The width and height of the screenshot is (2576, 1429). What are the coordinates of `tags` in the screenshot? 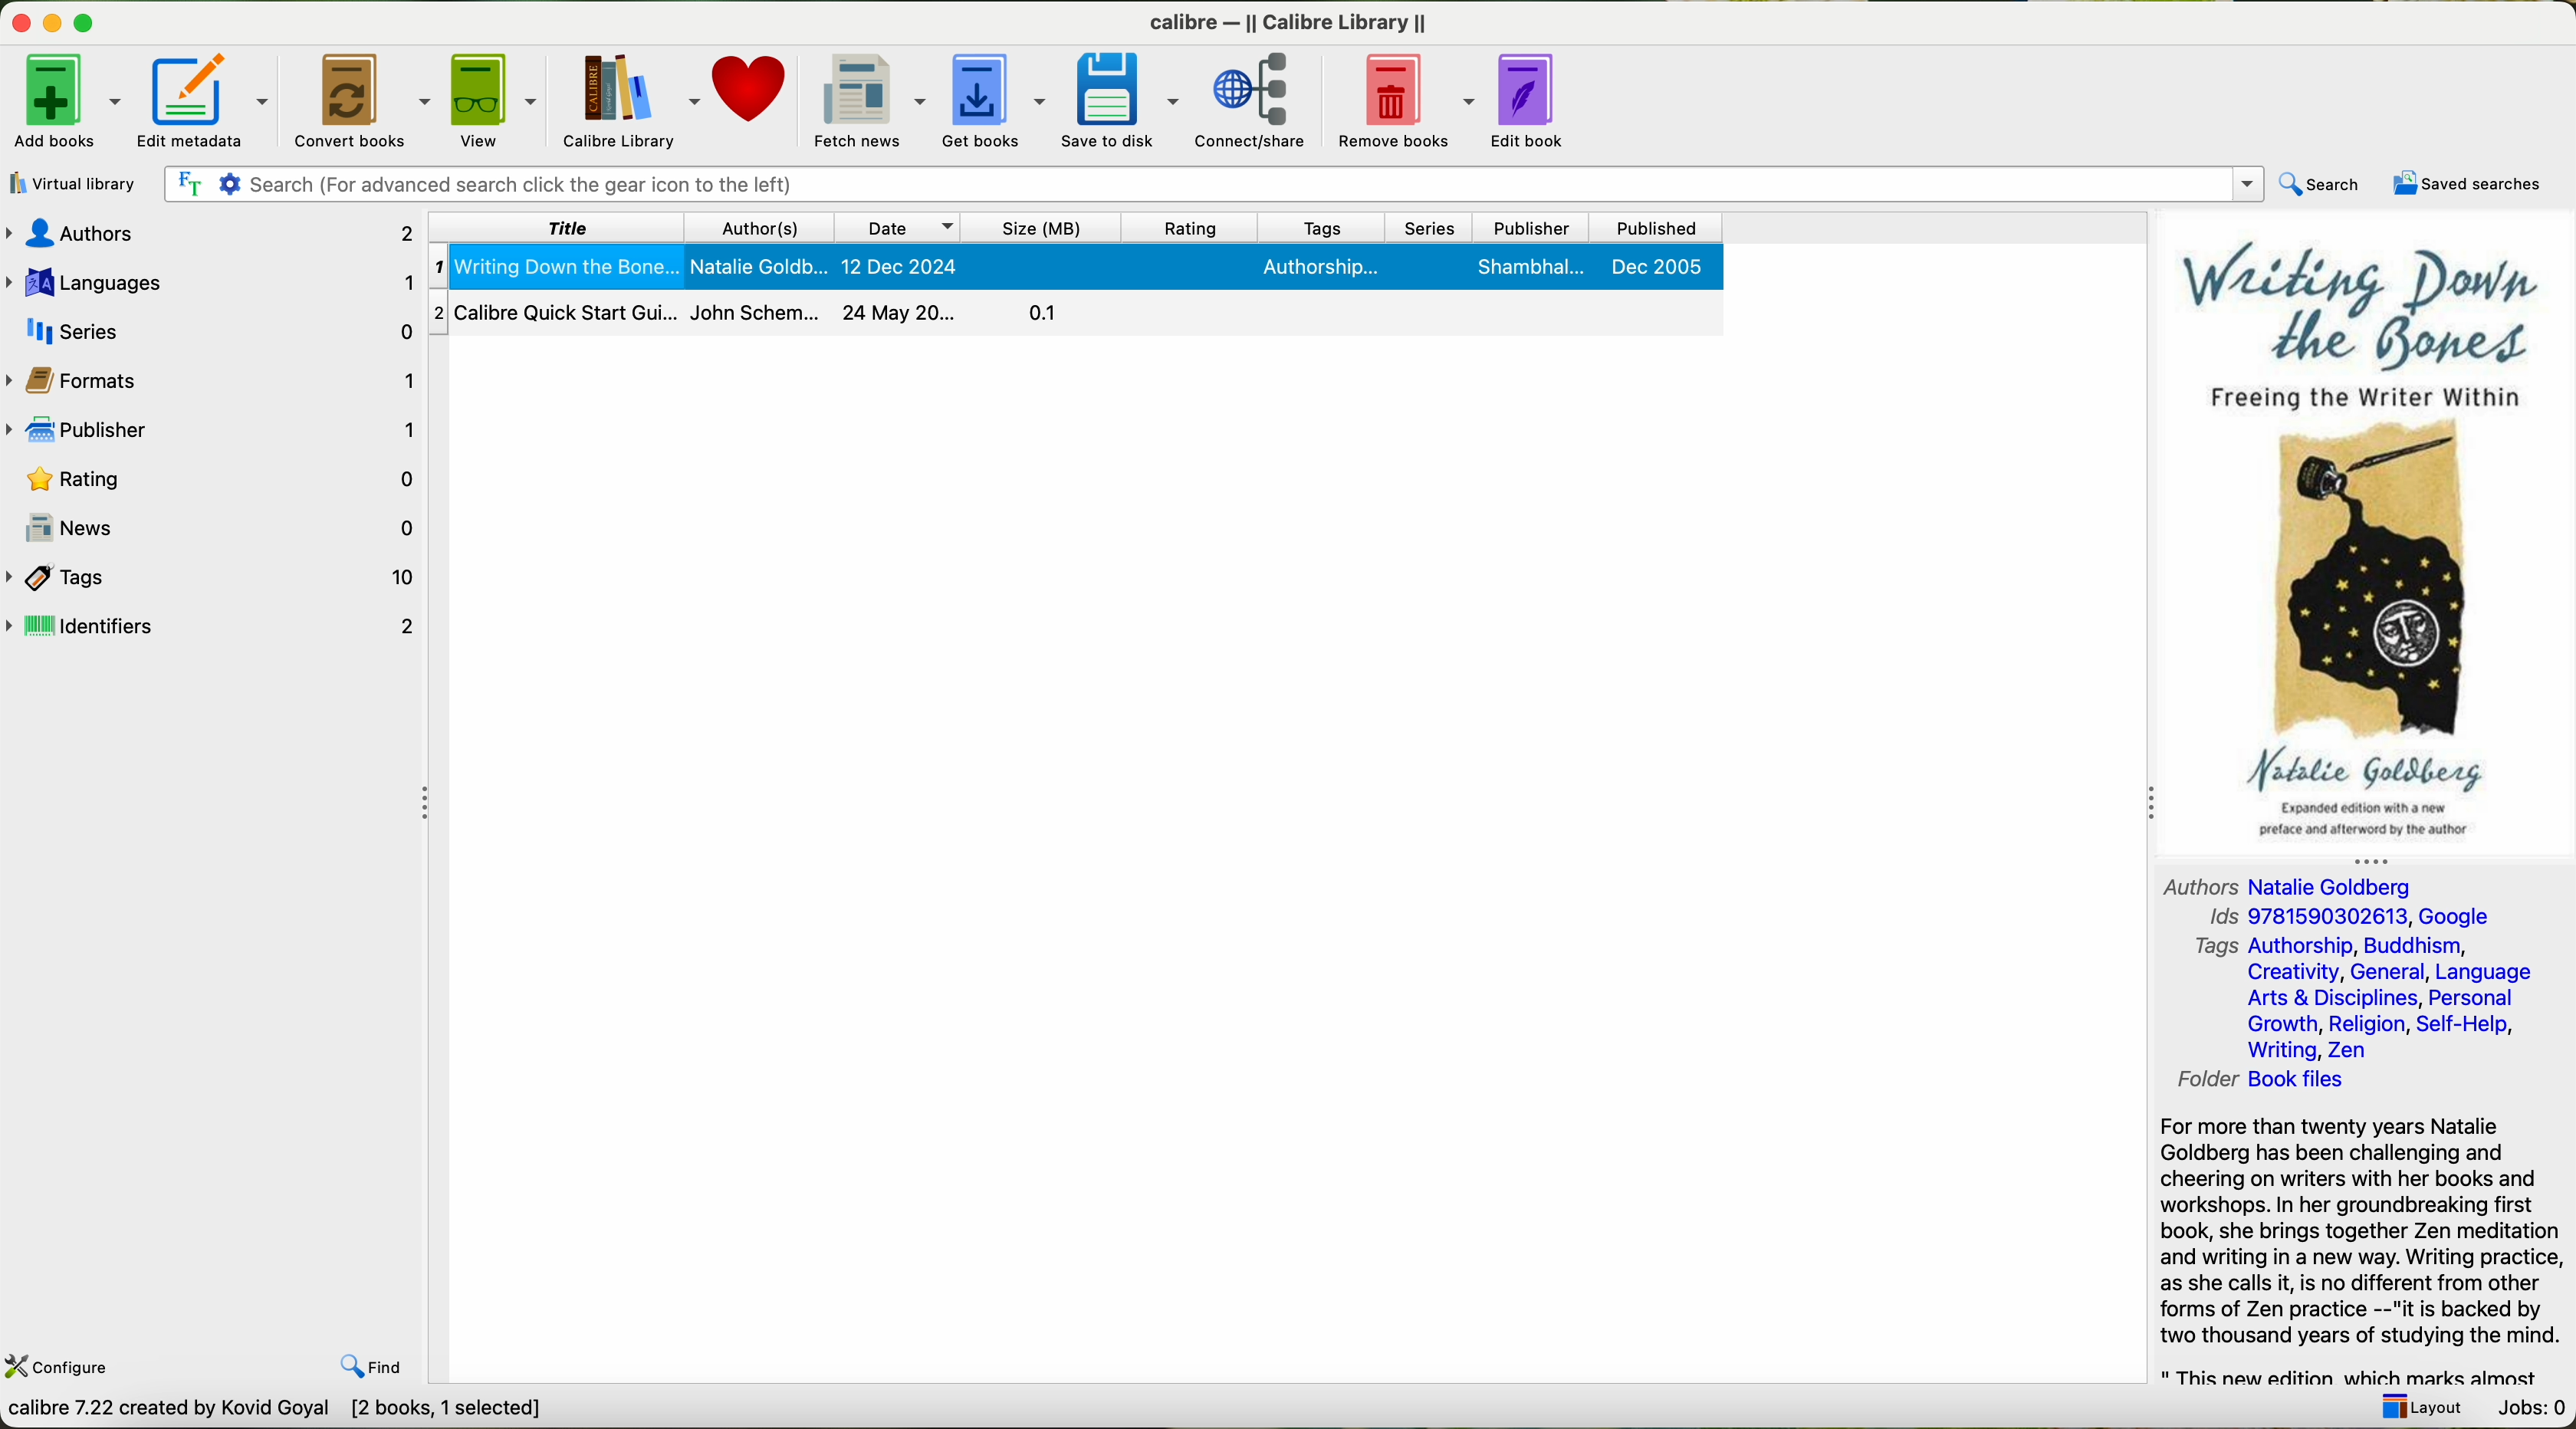 It's located at (2363, 998).